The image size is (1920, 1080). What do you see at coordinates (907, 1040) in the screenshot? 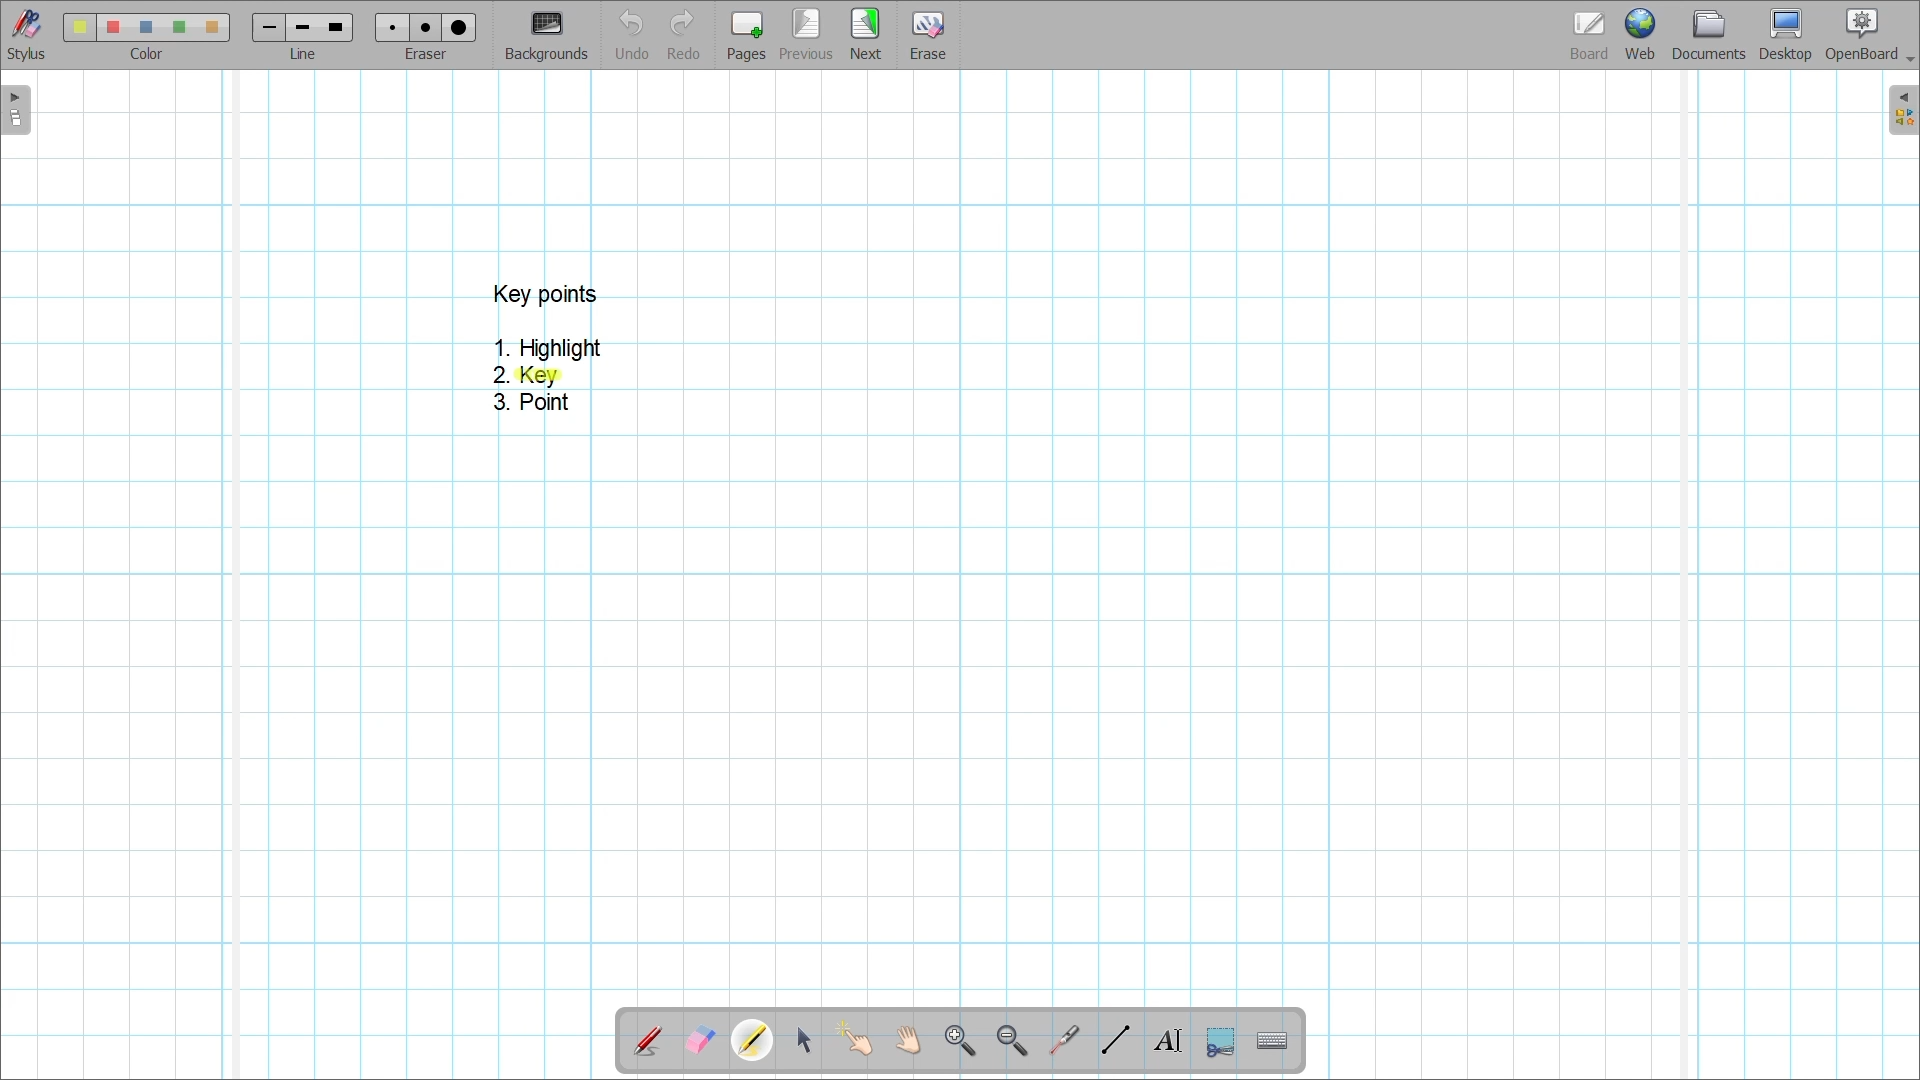
I see `Scroll page` at bounding box center [907, 1040].